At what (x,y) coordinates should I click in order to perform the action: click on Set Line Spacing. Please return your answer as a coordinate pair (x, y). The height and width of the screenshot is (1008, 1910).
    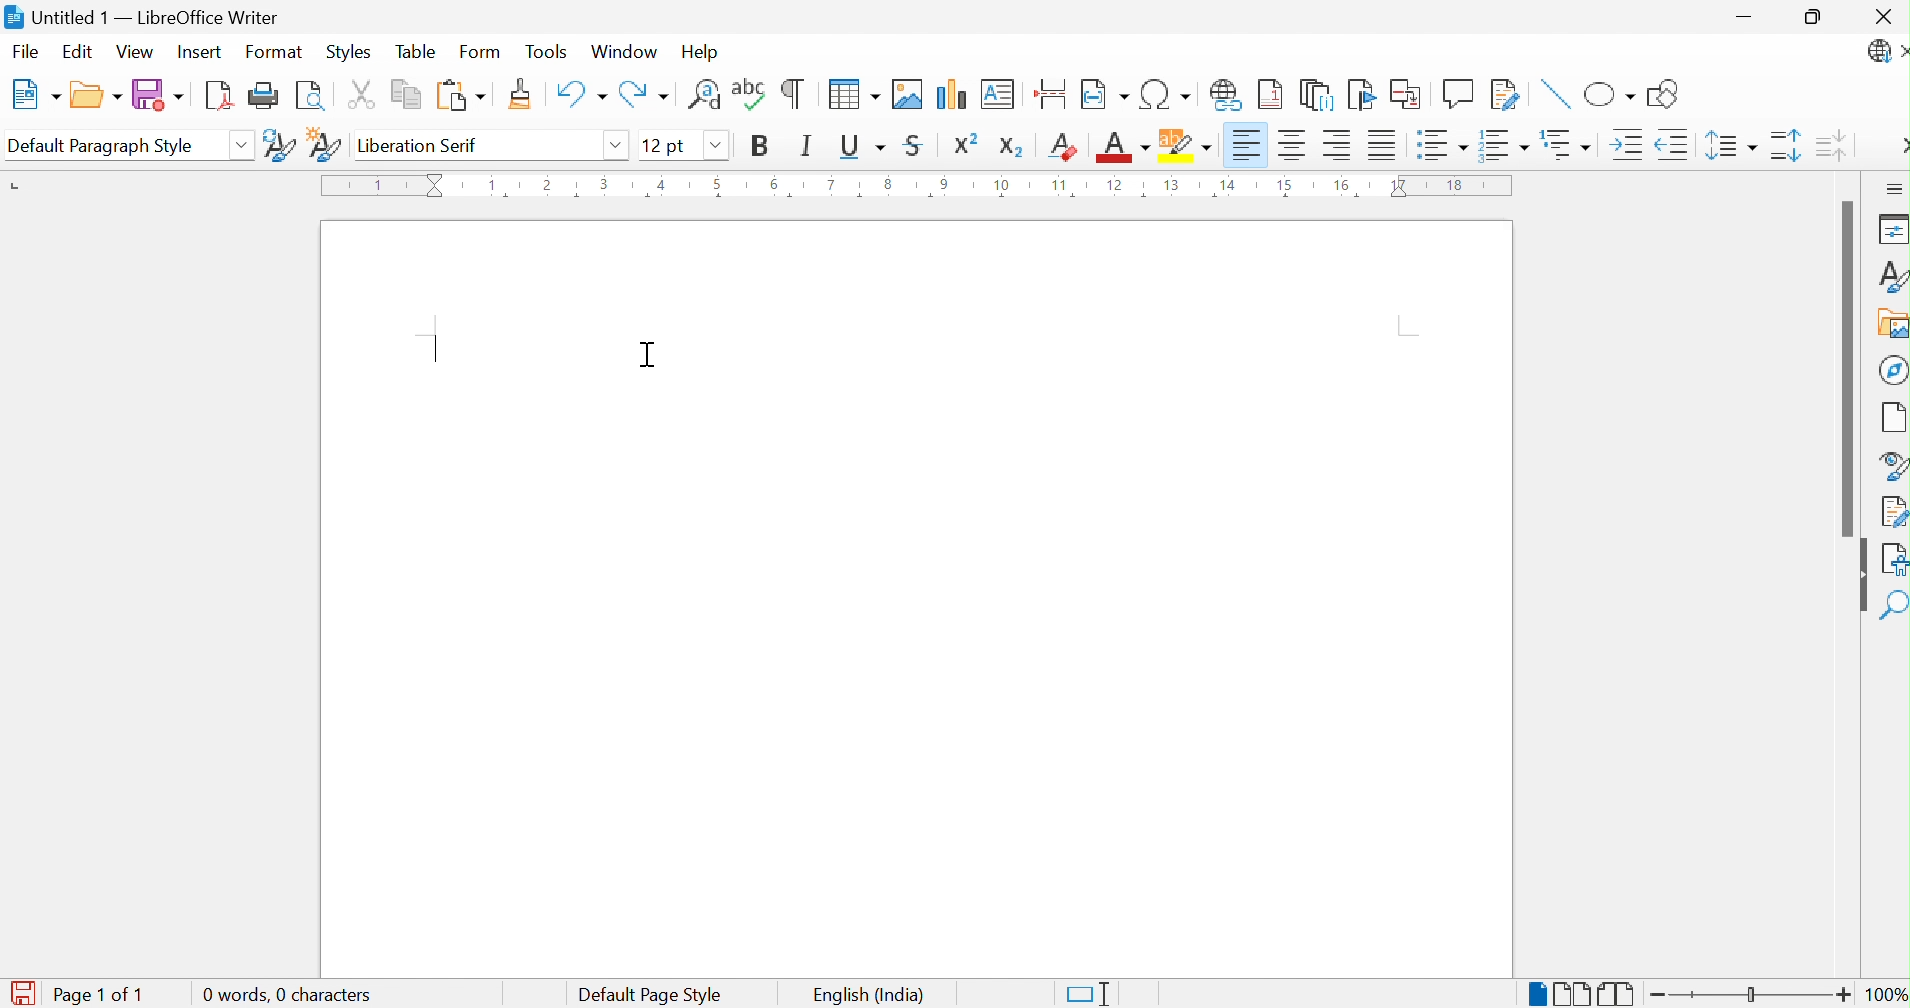
    Looking at the image, I should click on (1730, 148).